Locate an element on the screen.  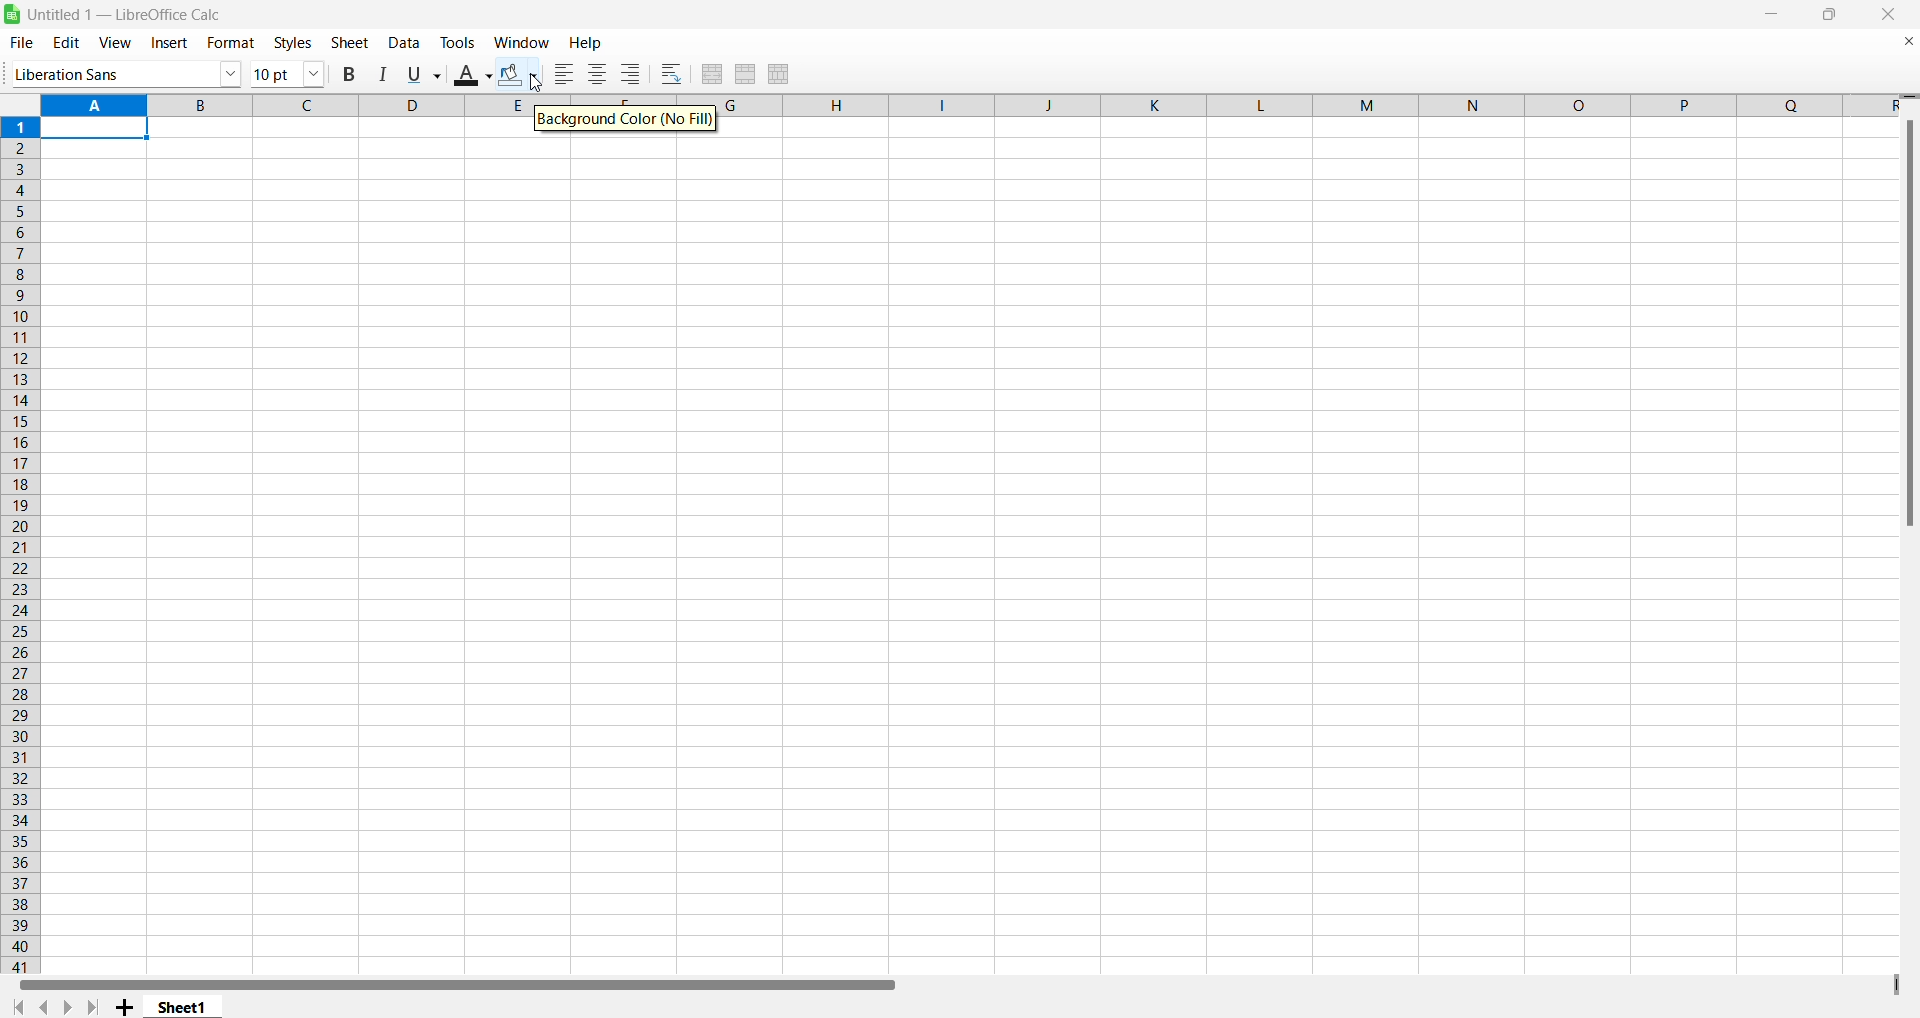
vertical scroll bar is located at coordinates (1906, 324).